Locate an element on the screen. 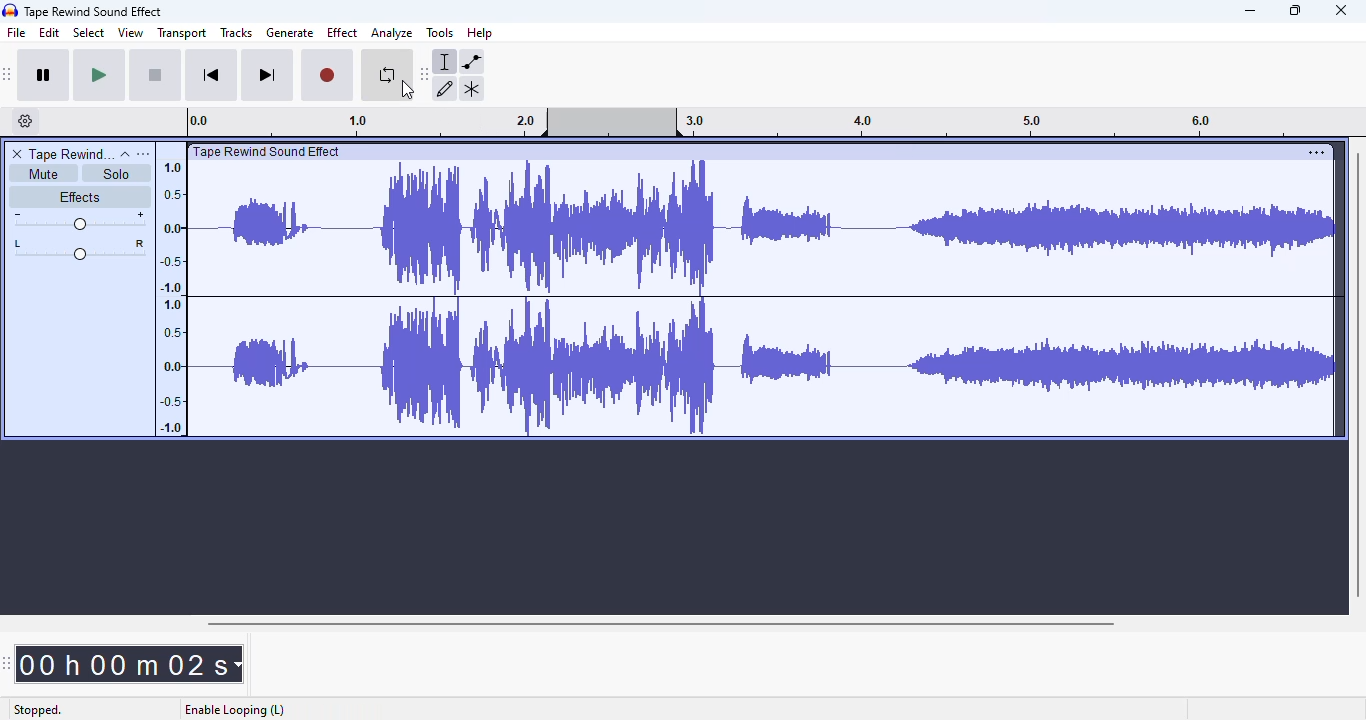 The height and width of the screenshot is (720, 1366). open menu is located at coordinates (144, 154).